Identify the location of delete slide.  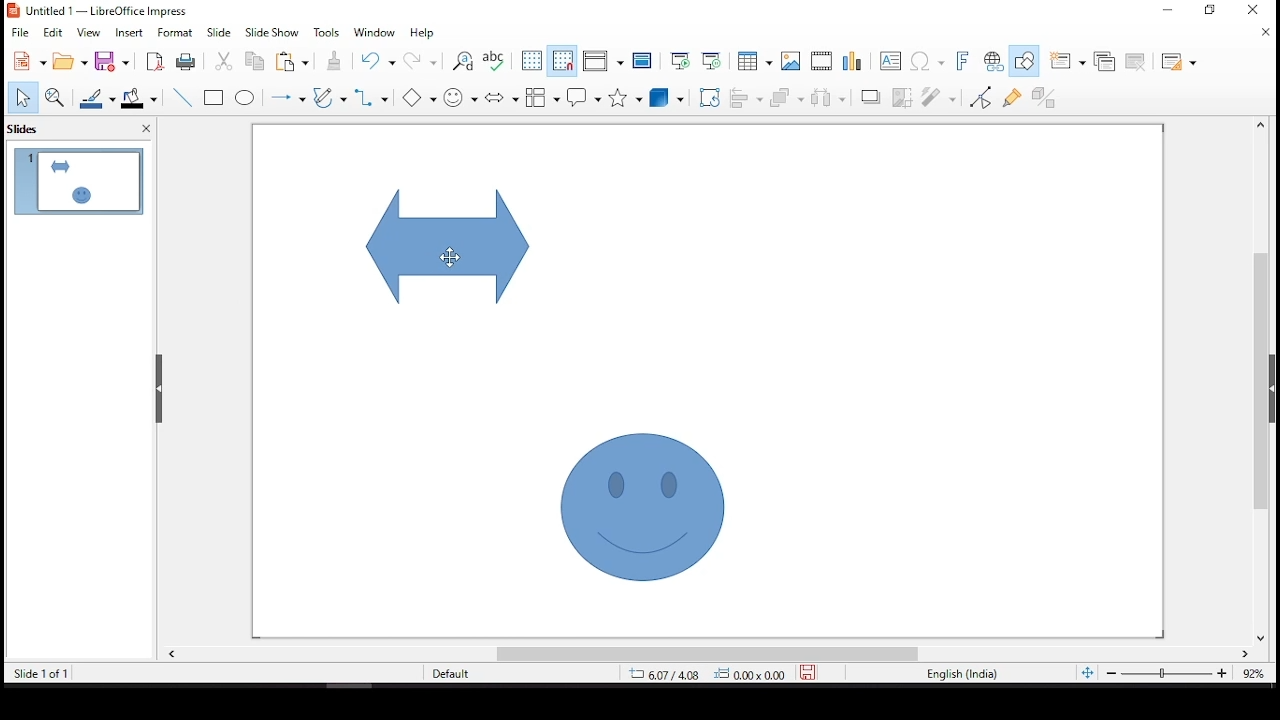
(1135, 62).